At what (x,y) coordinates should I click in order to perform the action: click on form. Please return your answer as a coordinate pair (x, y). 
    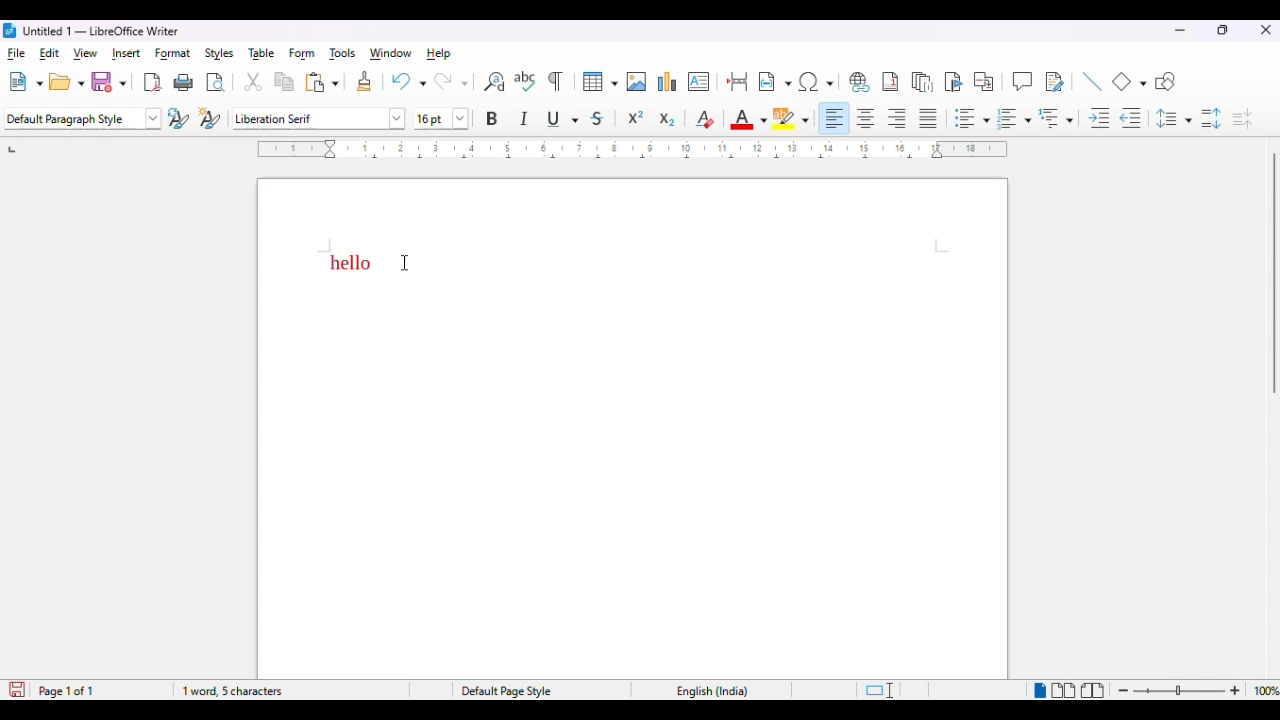
    Looking at the image, I should click on (302, 54).